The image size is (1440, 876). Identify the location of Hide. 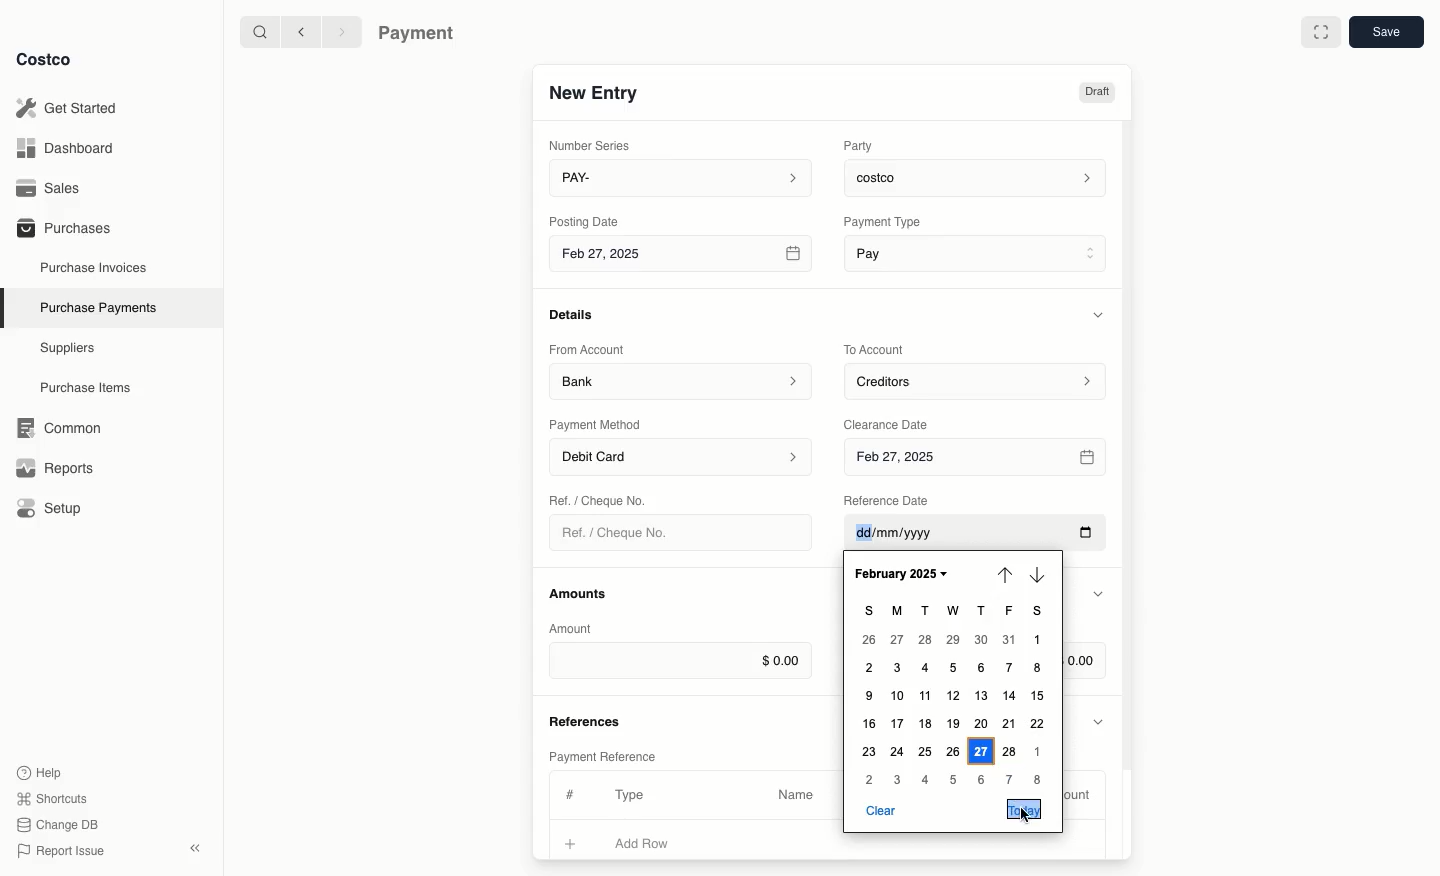
(1100, 720).